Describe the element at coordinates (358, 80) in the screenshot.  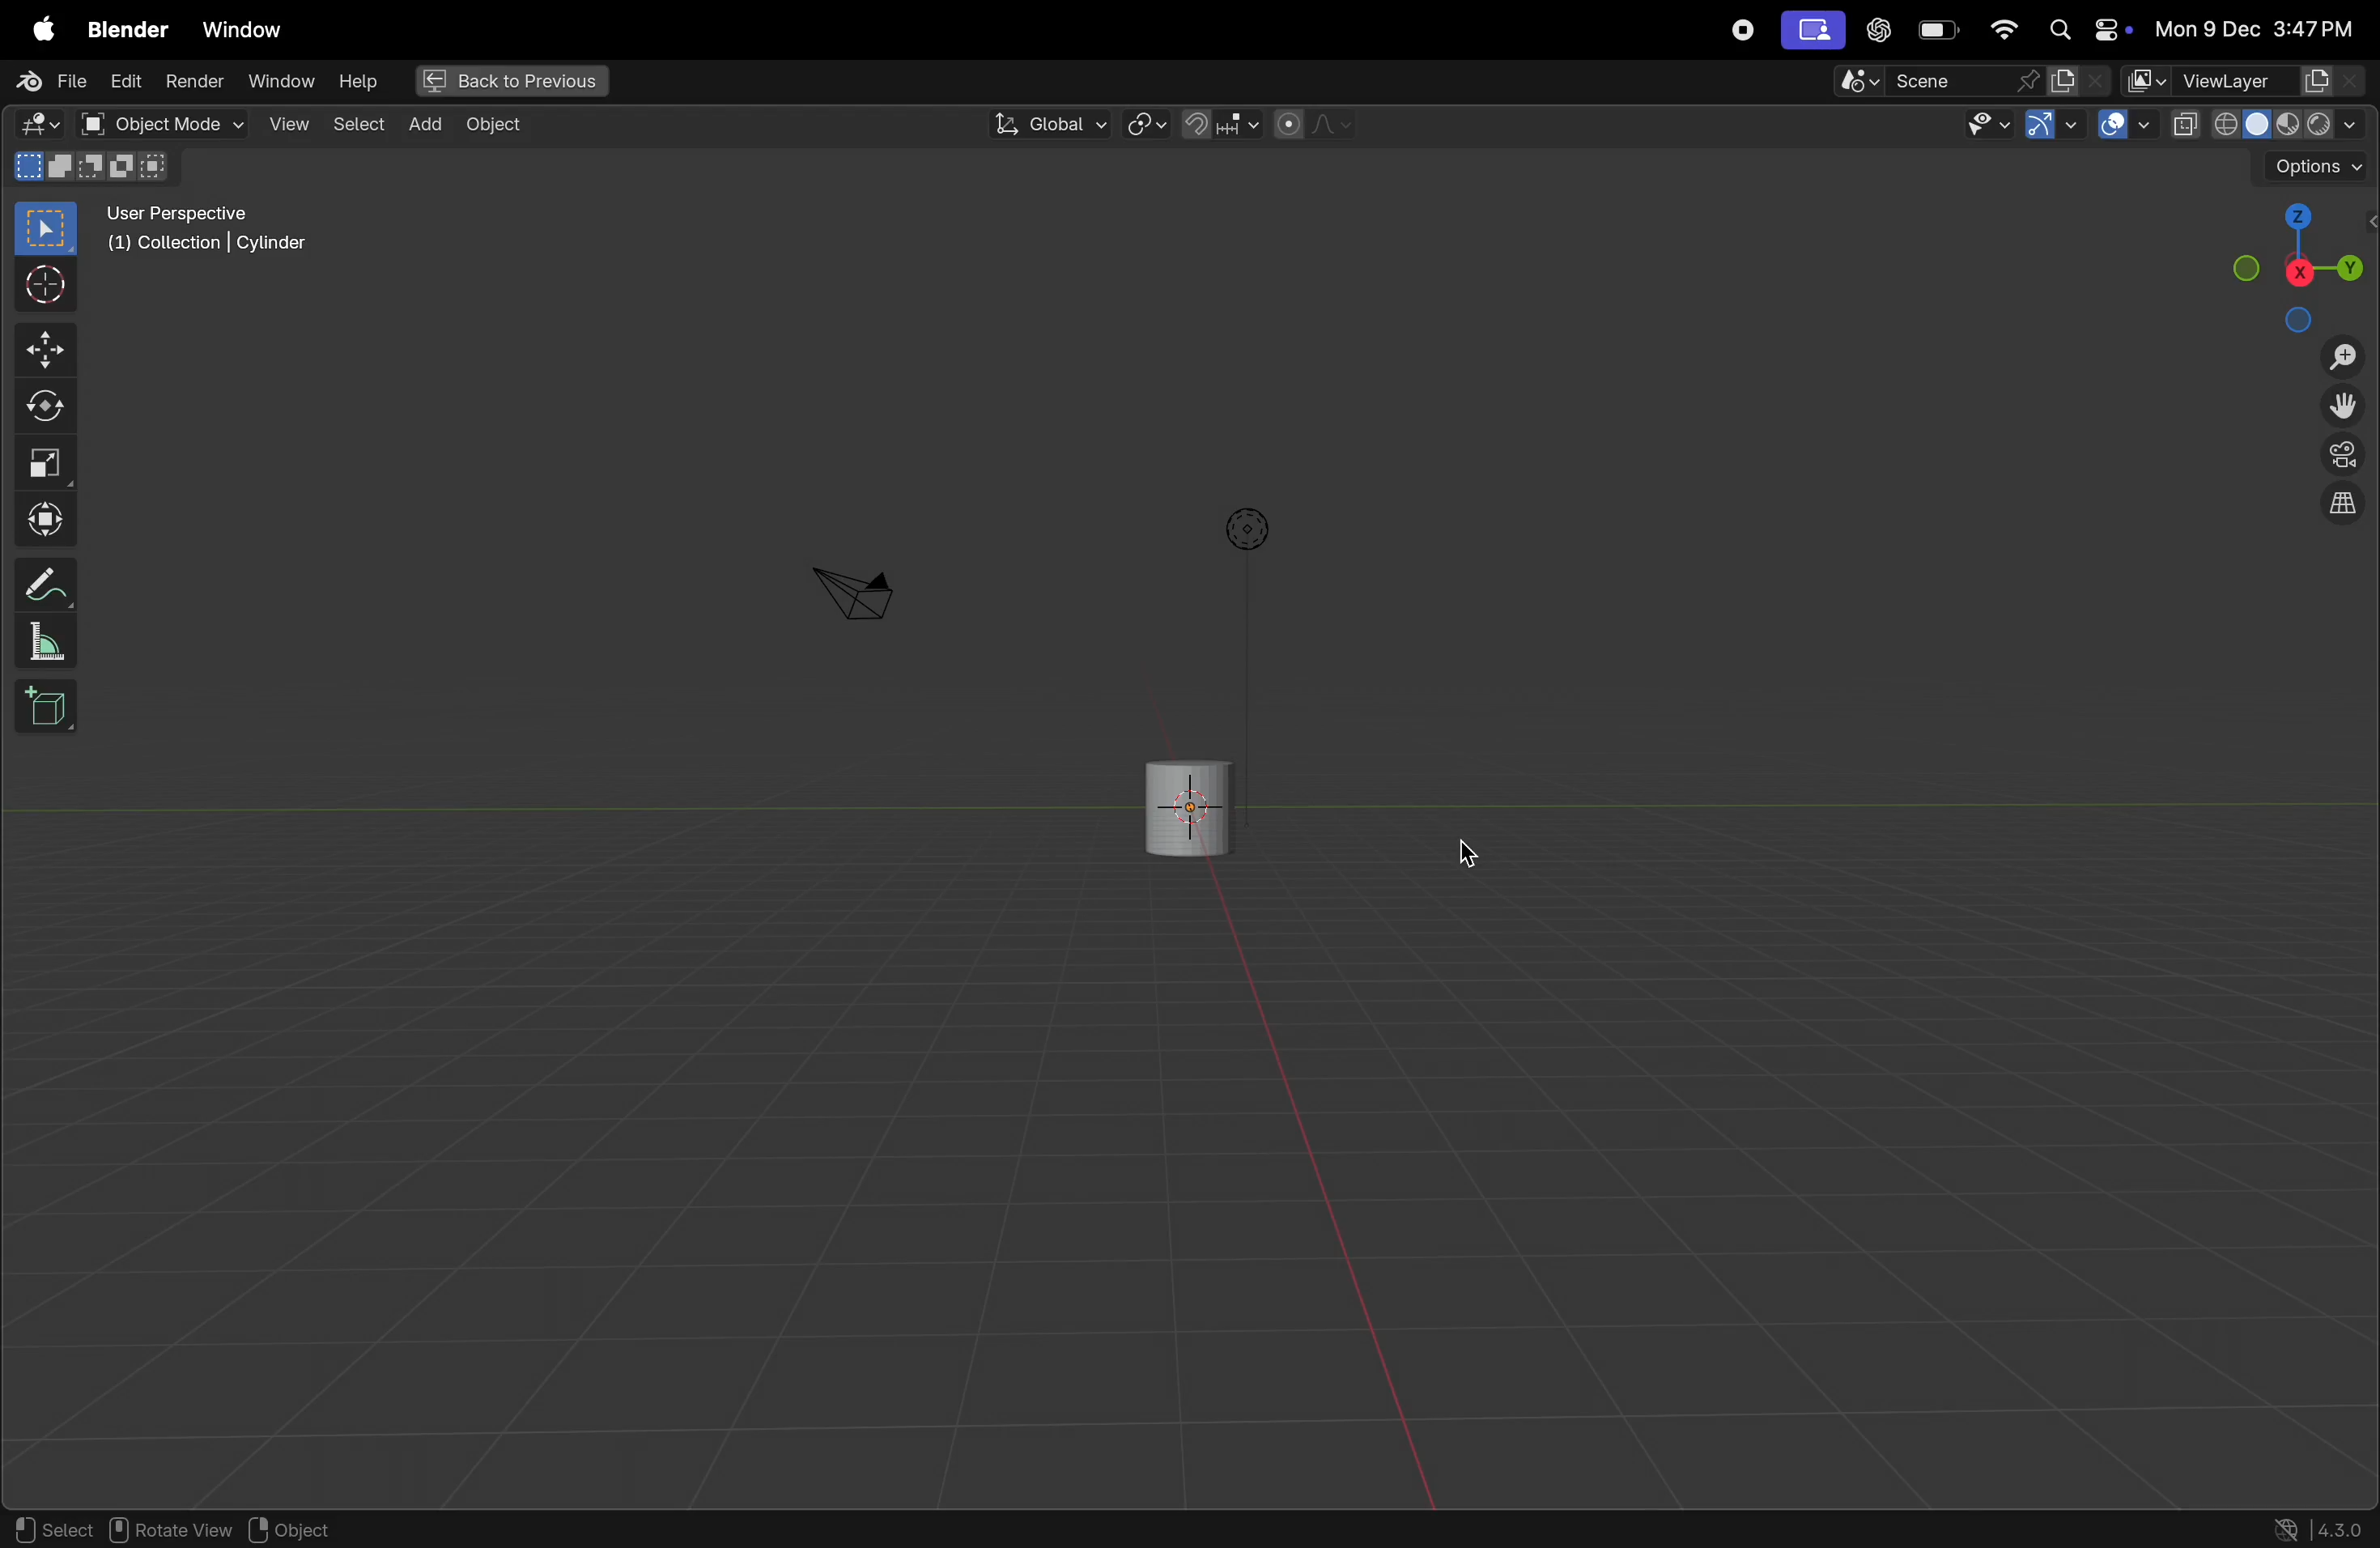
I see `help` at that location.